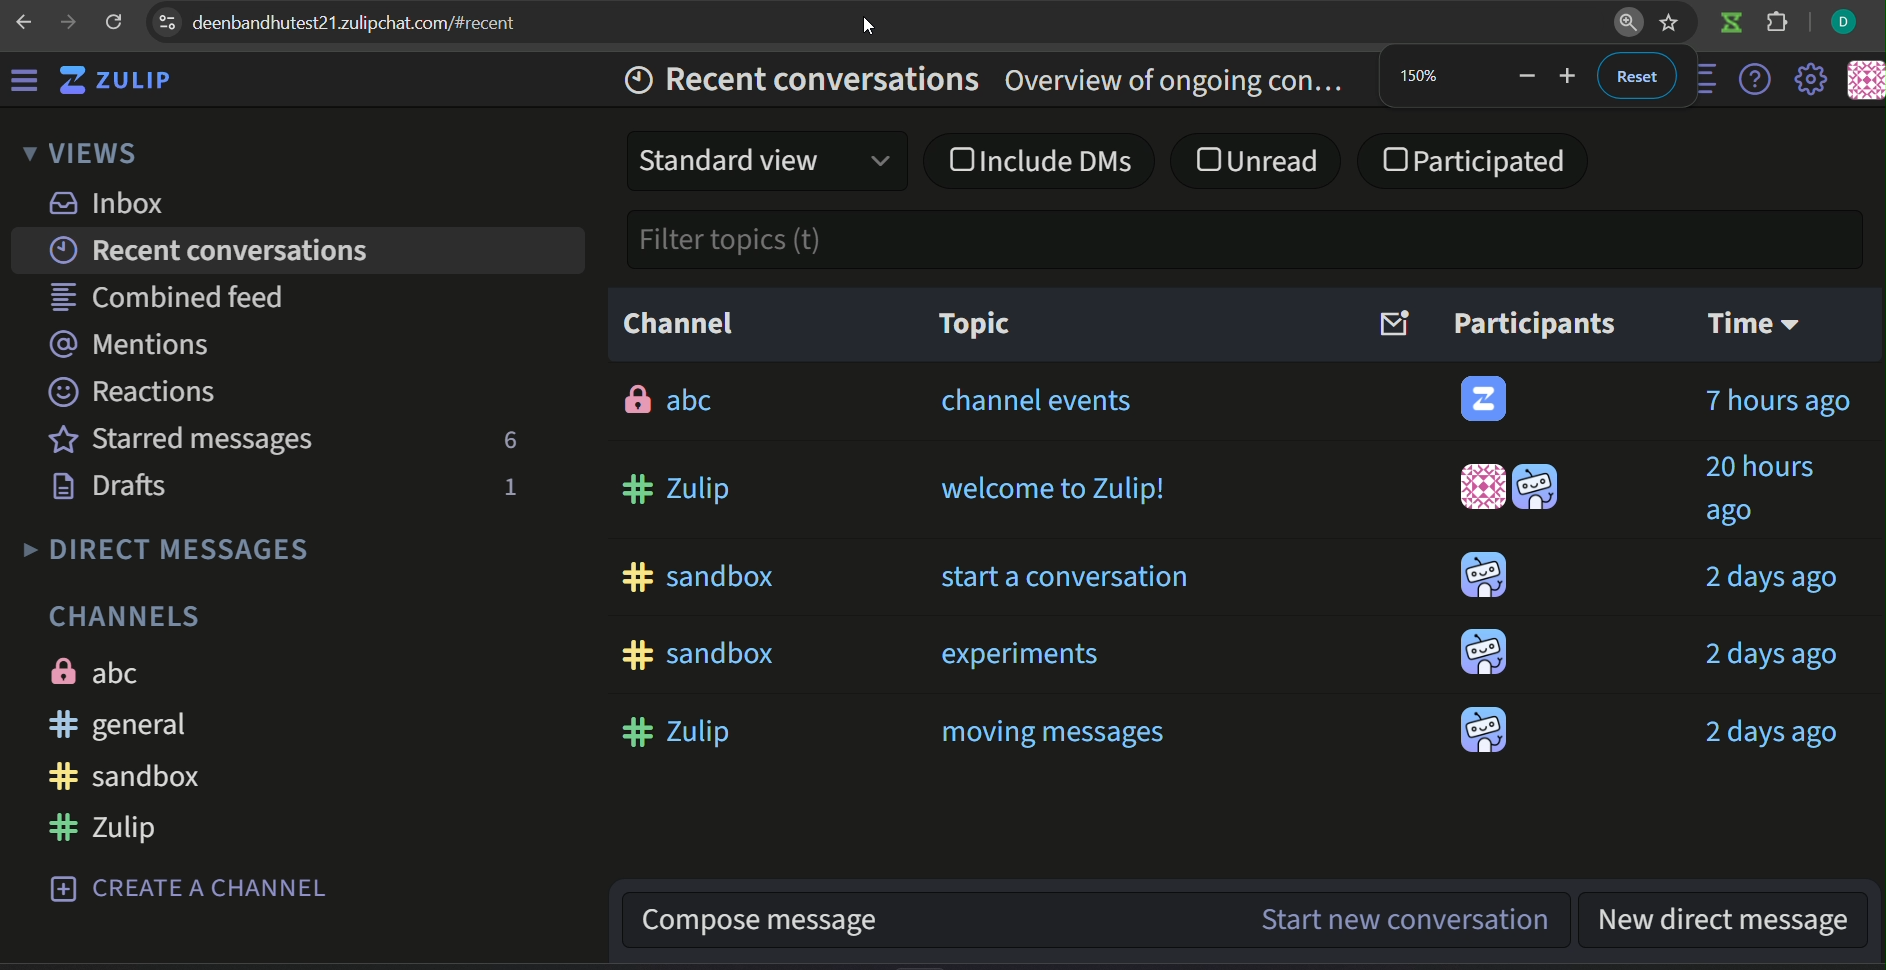 This screenshot has height=970, width=1886. Describe the element at coordinates (371, 23) in the screenshot. I see `browser` at that location.